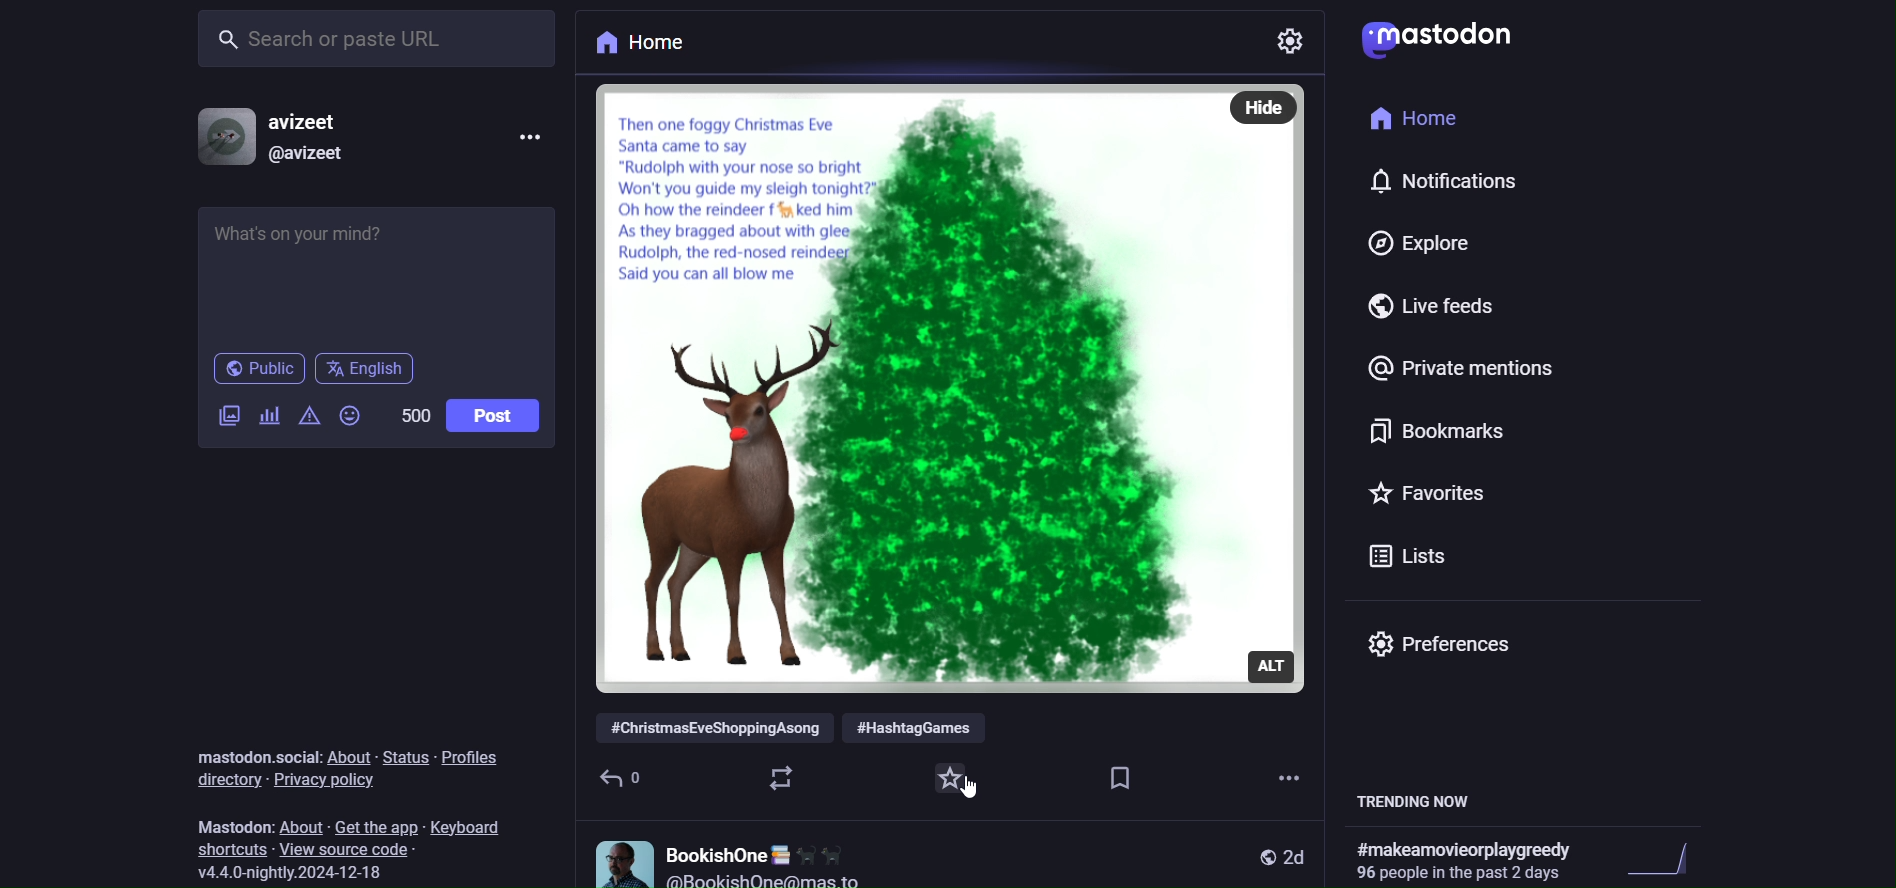 The image size is (1896, 888). Describe the element at coordinates (475, 756) in the screenshot. I see `profiles` at that location.